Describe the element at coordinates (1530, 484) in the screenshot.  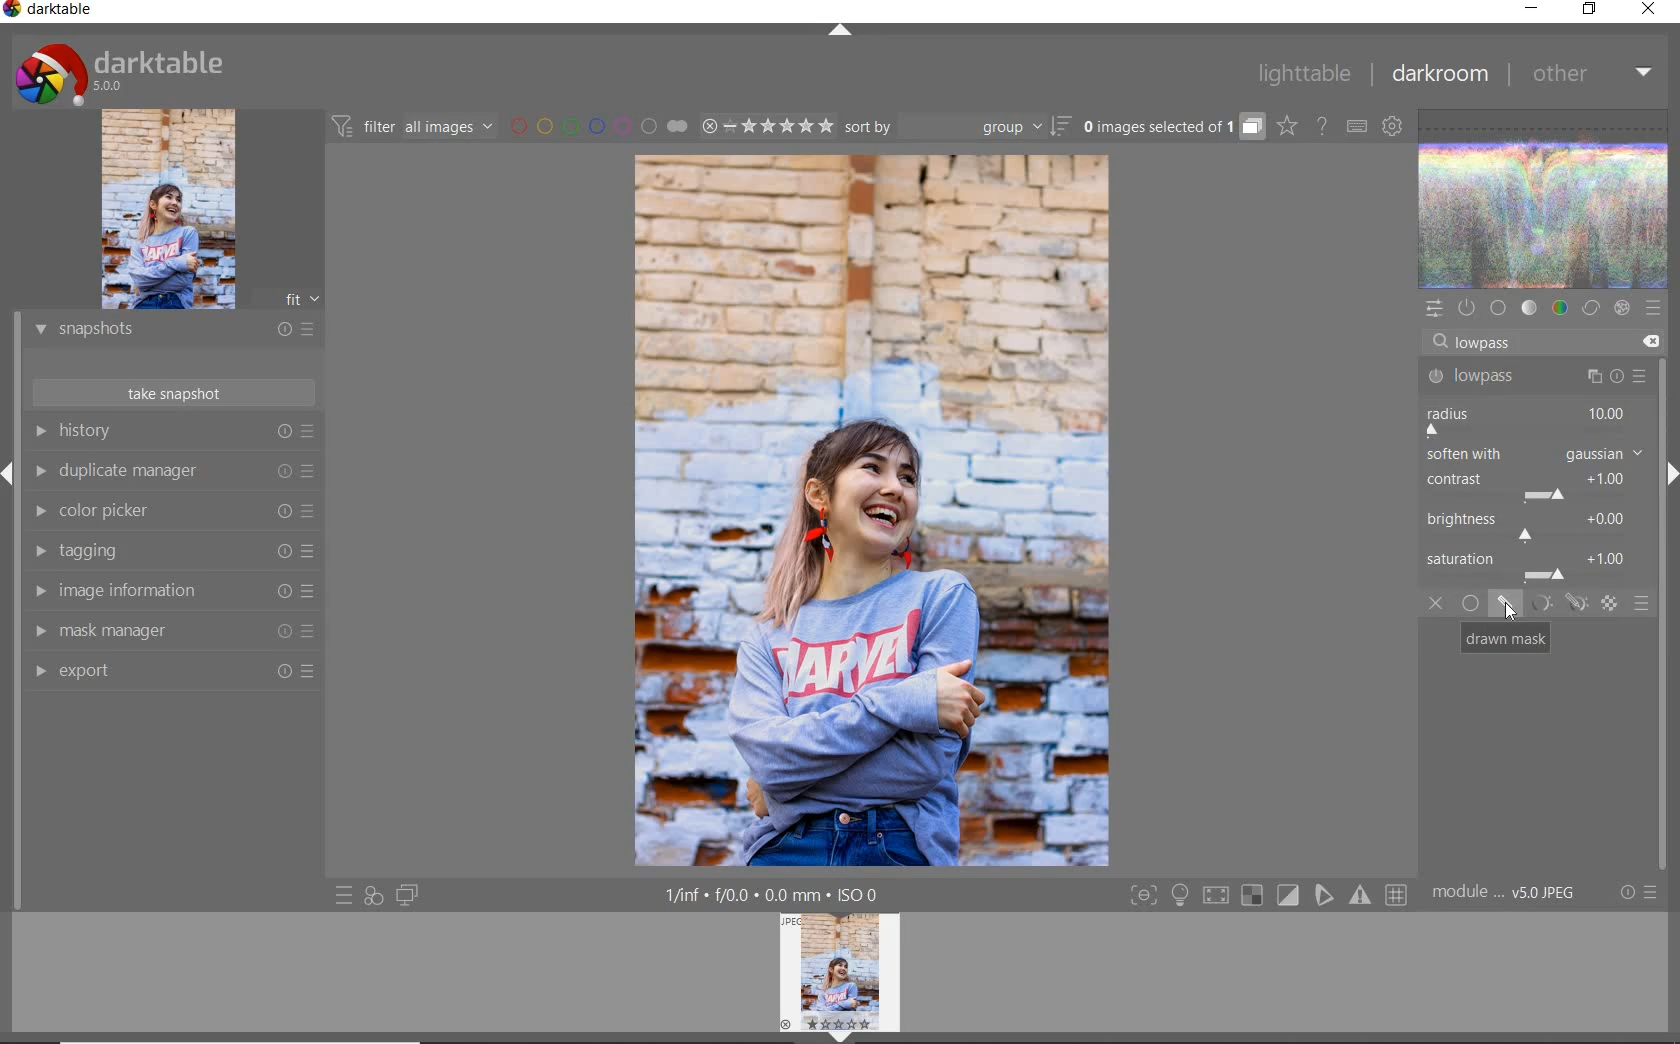
I see `contrast` at that location.